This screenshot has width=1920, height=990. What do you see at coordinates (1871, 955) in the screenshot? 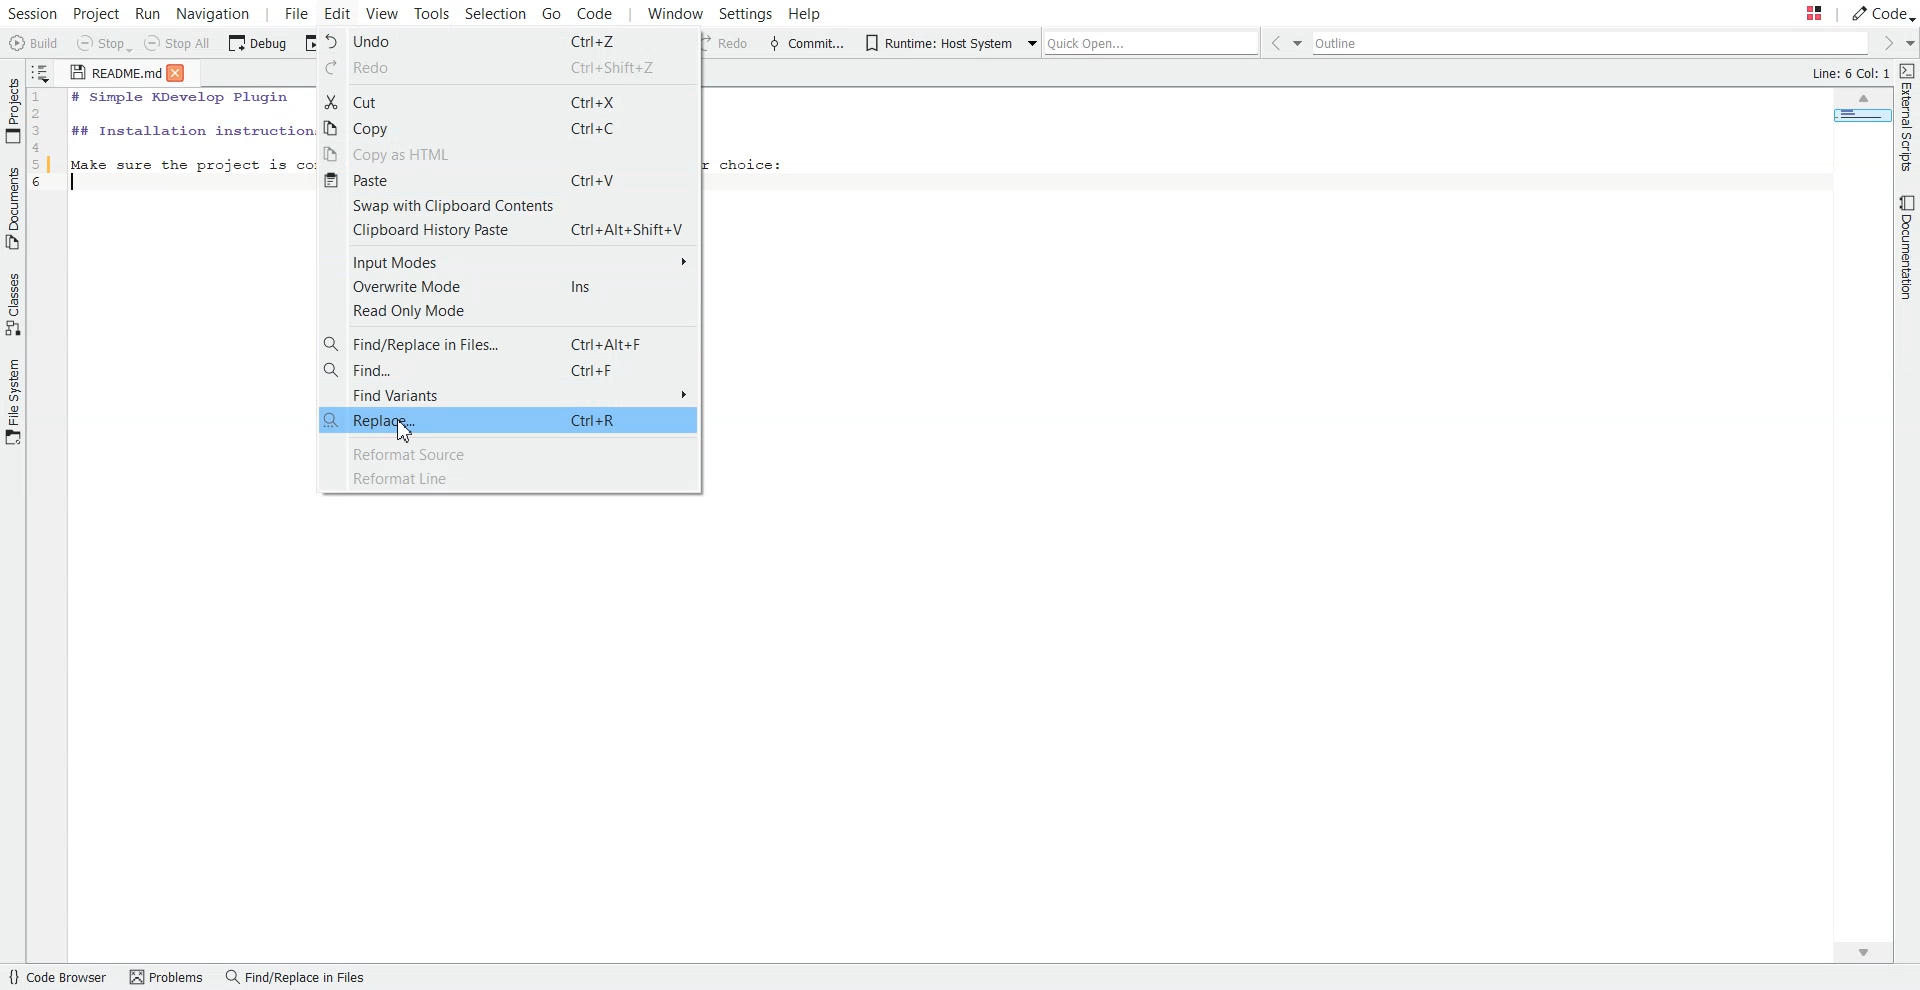
I see `Scroll Down Arrow` at bounding box center [1871, 955].